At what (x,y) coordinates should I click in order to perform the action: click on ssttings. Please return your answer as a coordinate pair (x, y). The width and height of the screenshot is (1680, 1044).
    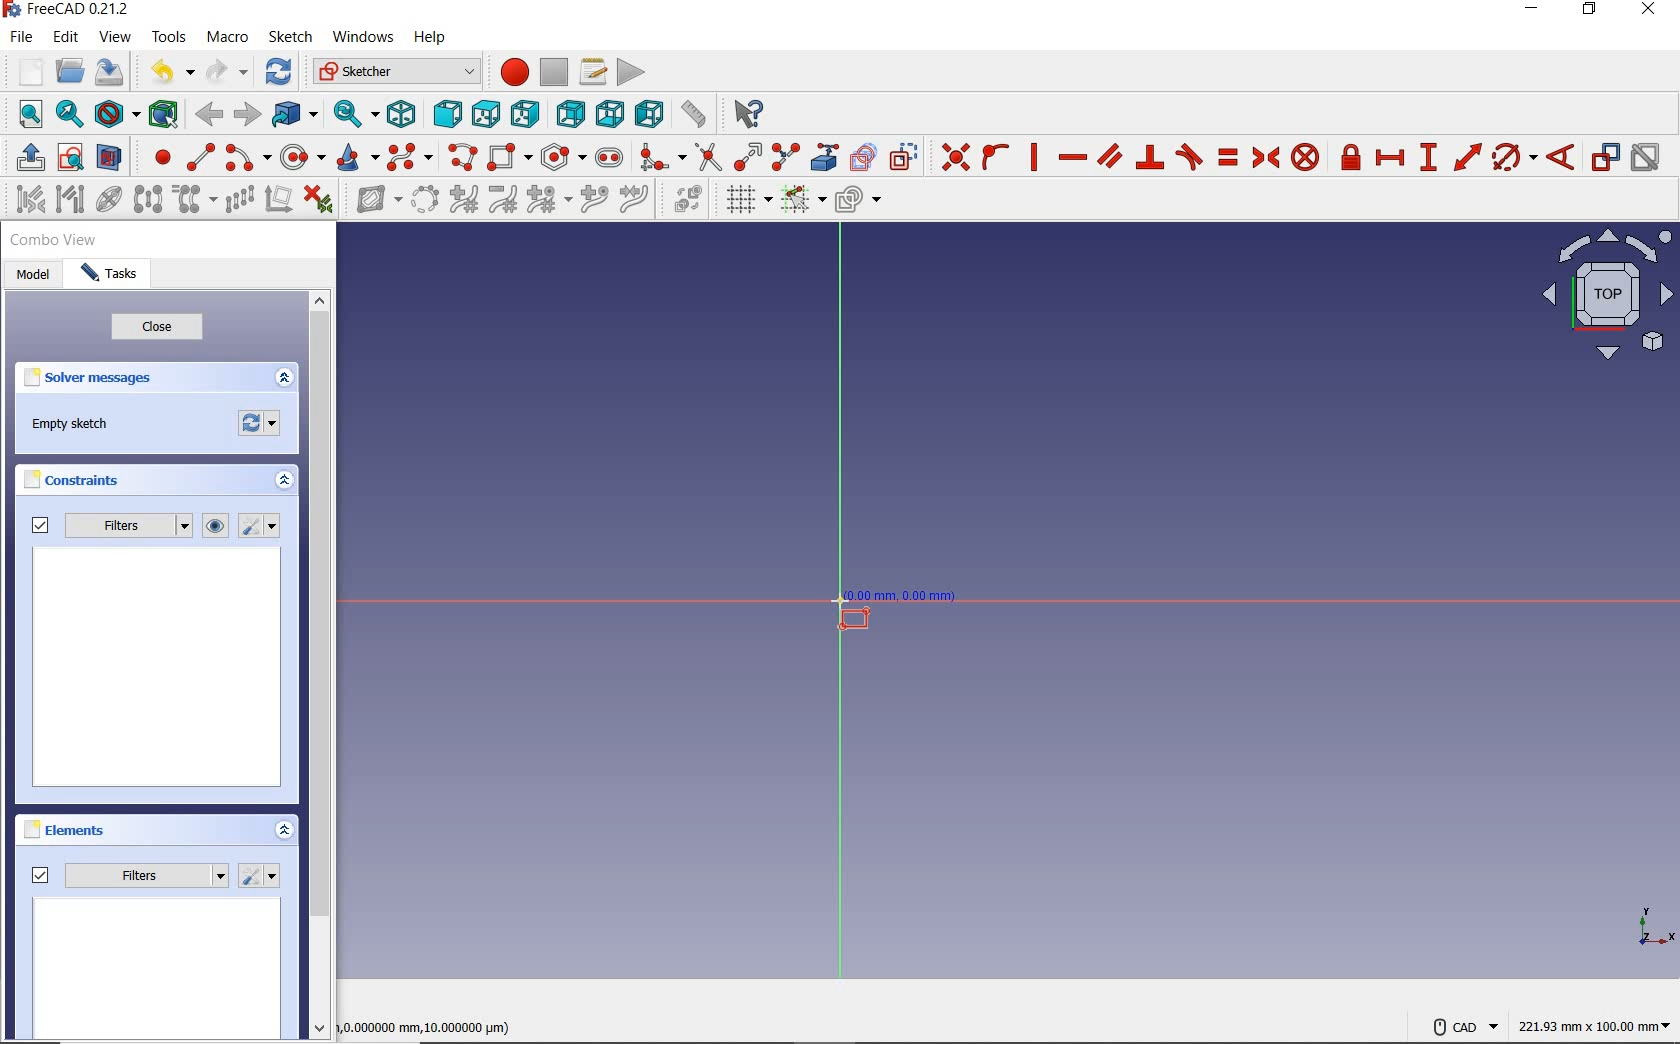
    Looking at the image, I should click on (262, 527).